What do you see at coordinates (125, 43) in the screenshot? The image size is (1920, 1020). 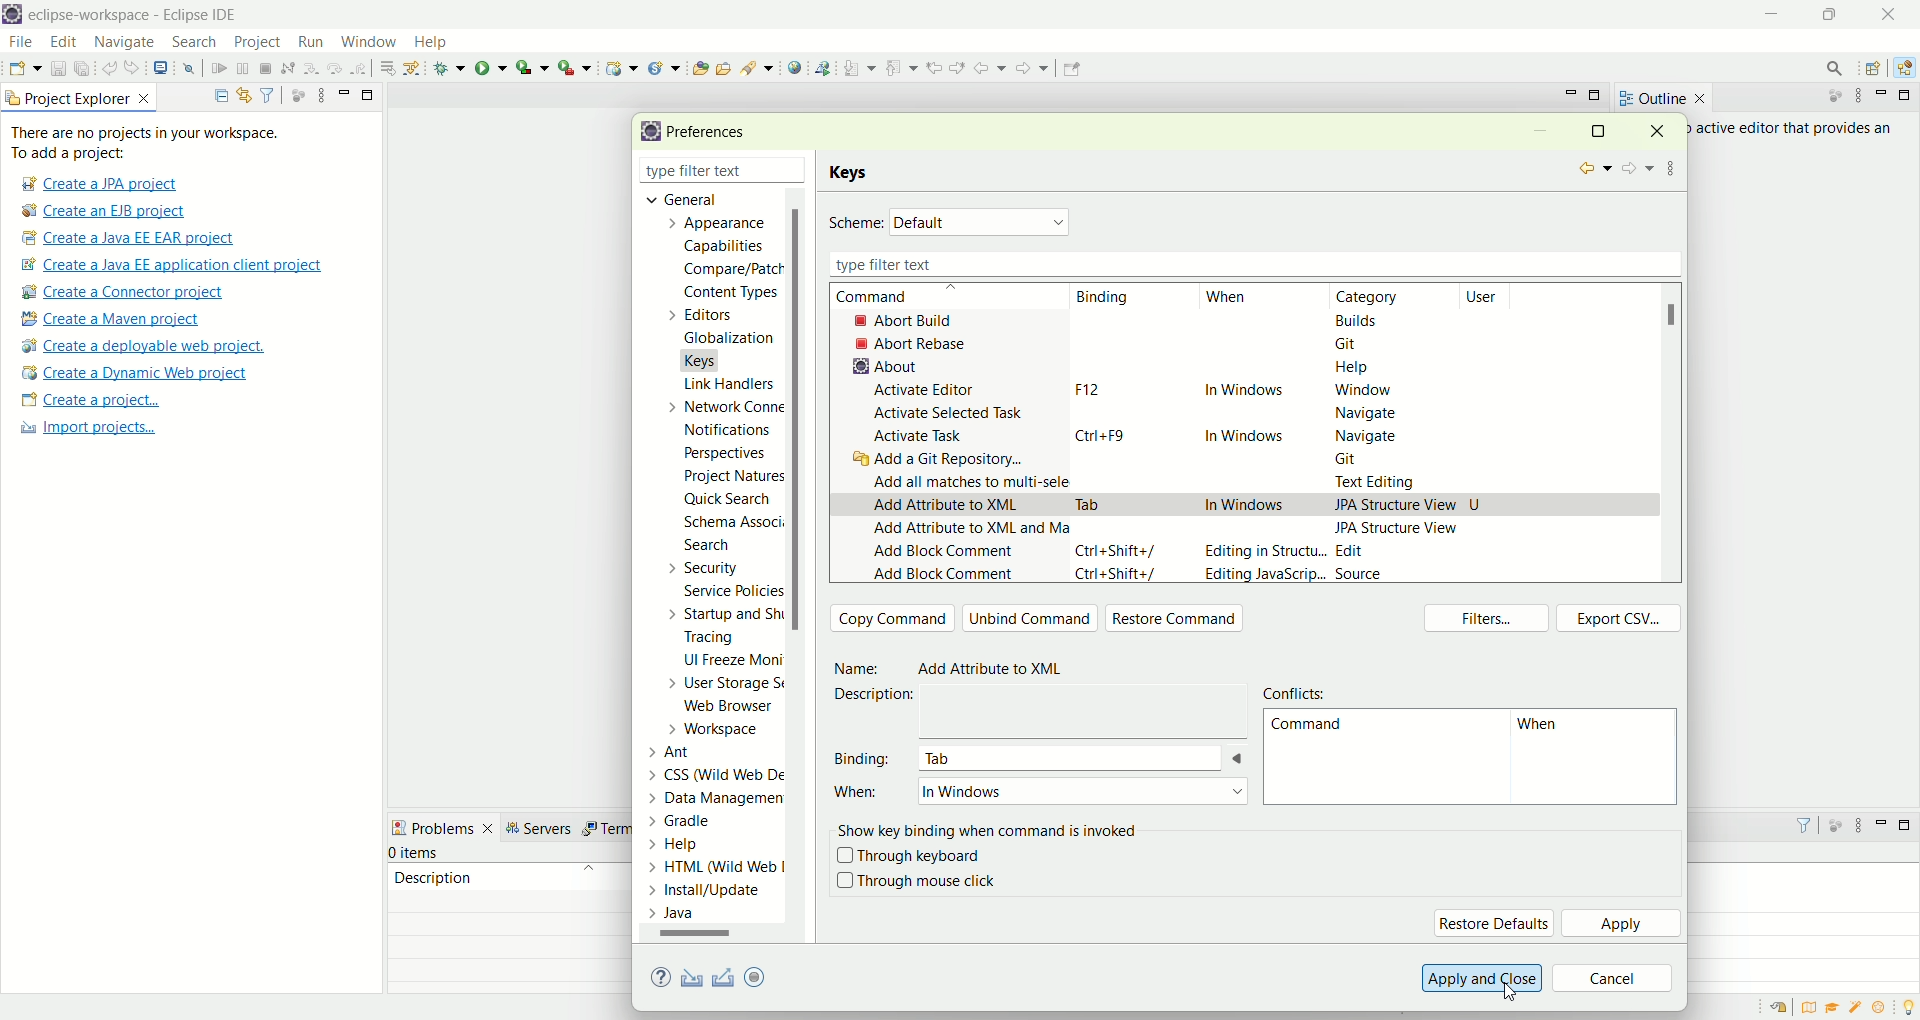 I see `navigate` at bounding box center [125, 43].